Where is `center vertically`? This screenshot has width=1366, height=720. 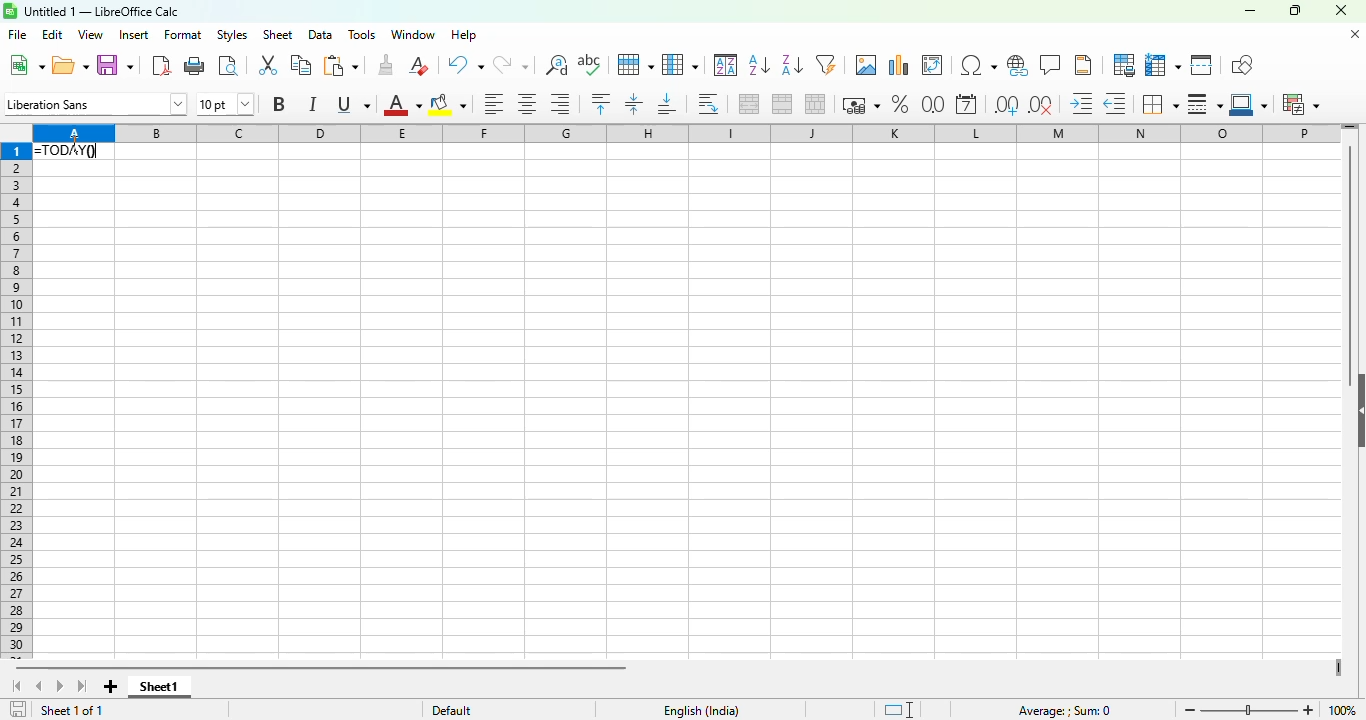 center vertically is located at coordinates (633, 104).